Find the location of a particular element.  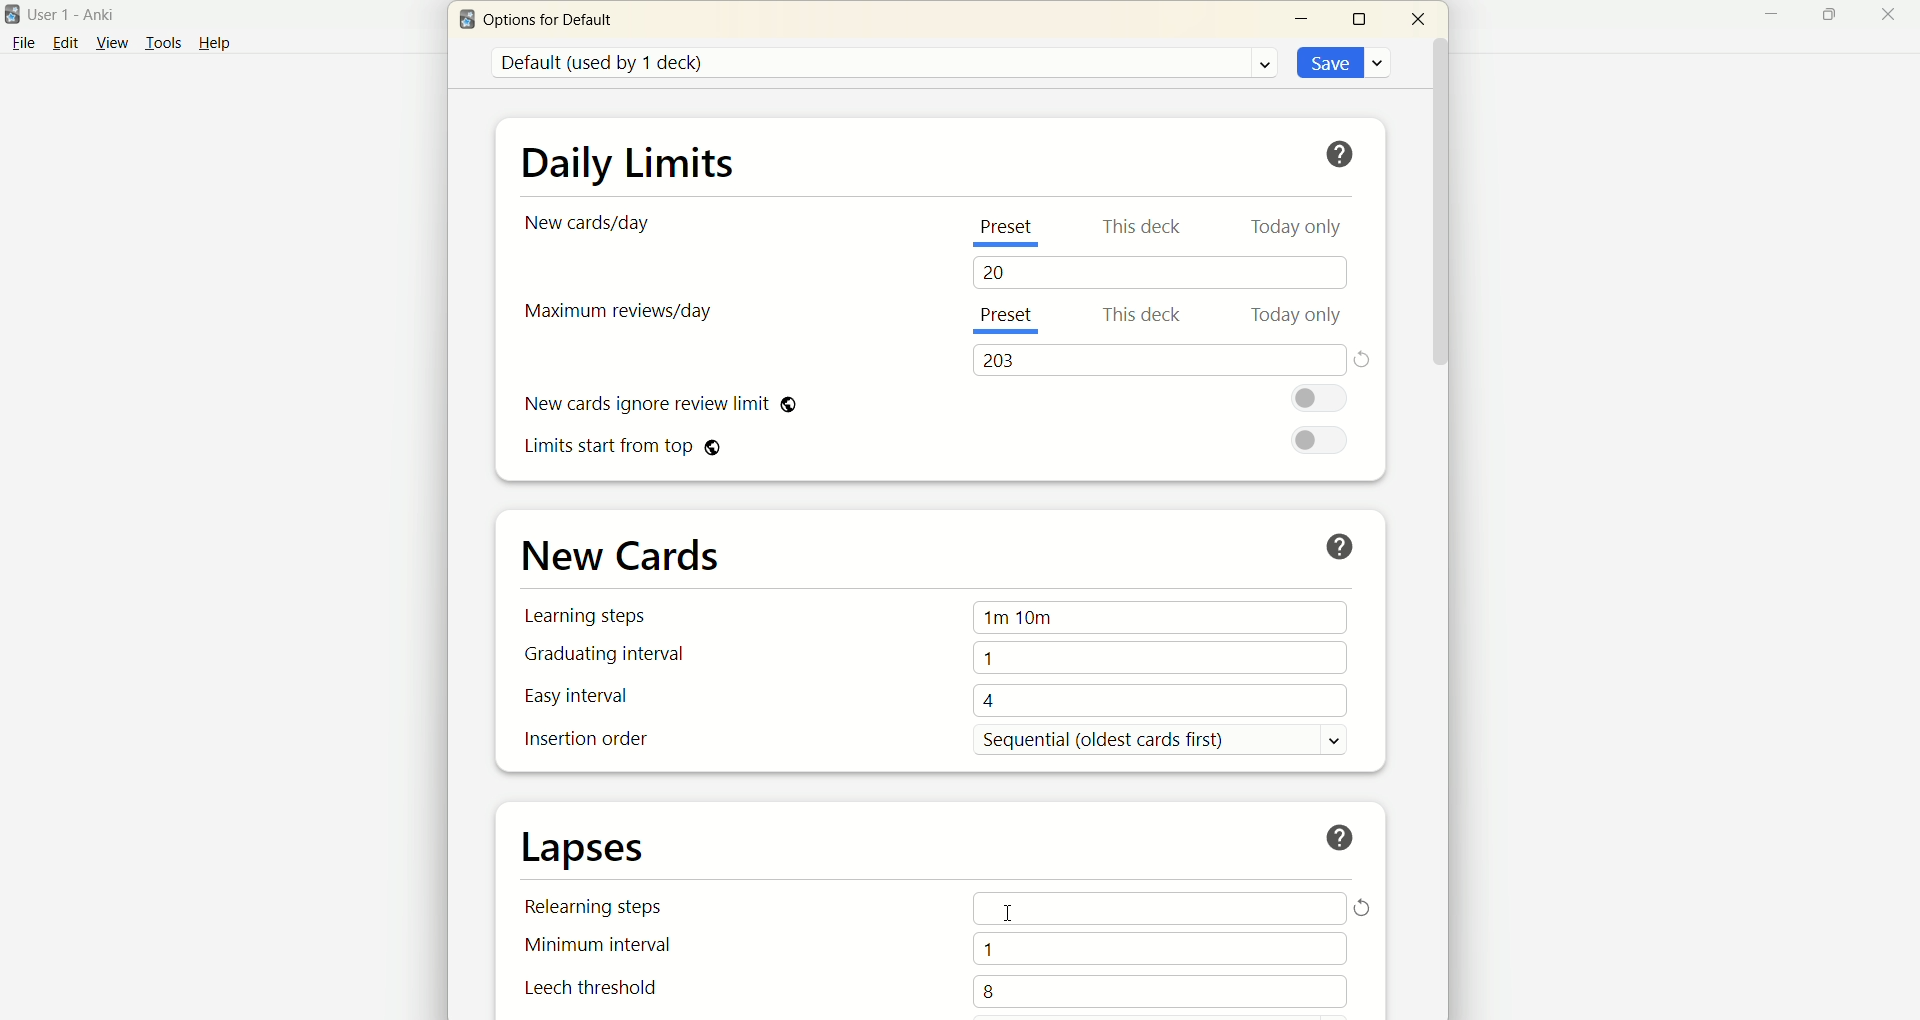

easy interval is located at coordinates (577, 696).